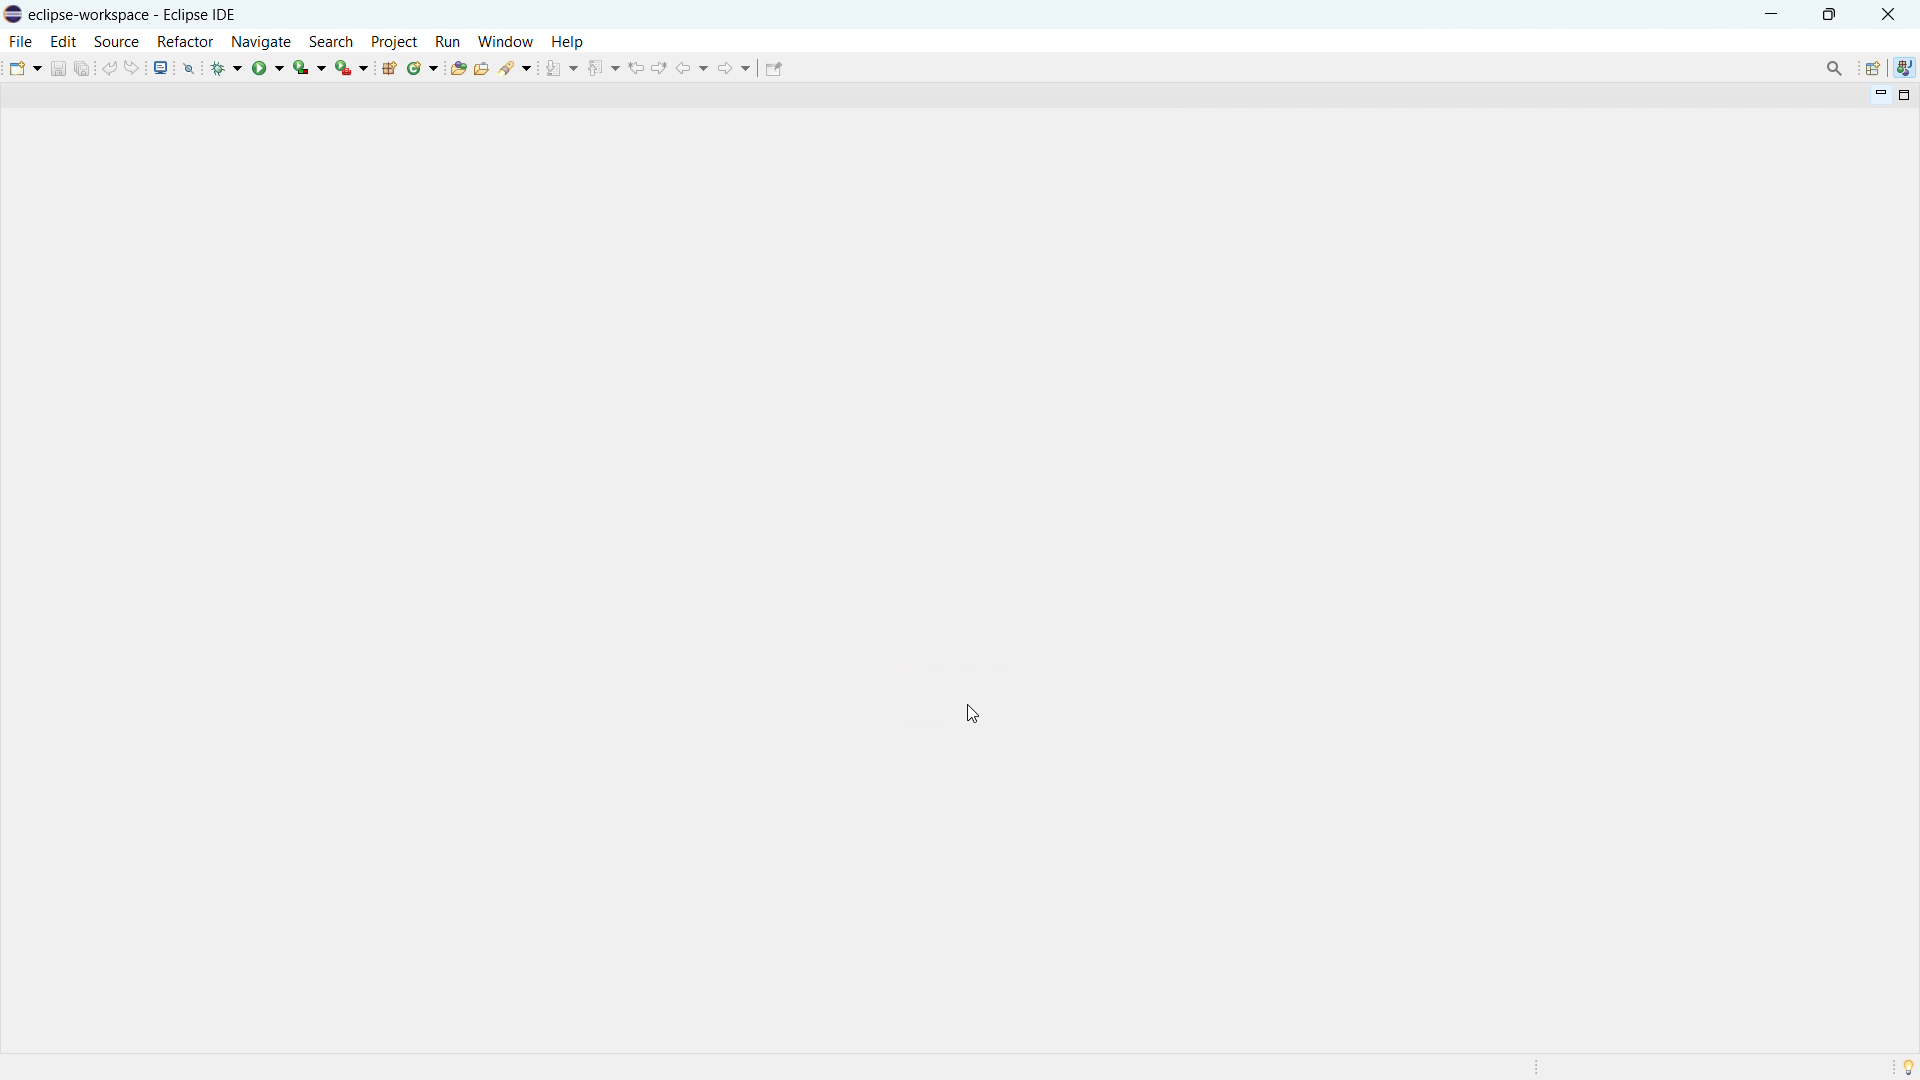 The height and width of the screenshot is (1080, 1920). I want to click on new, so click(23, 67).